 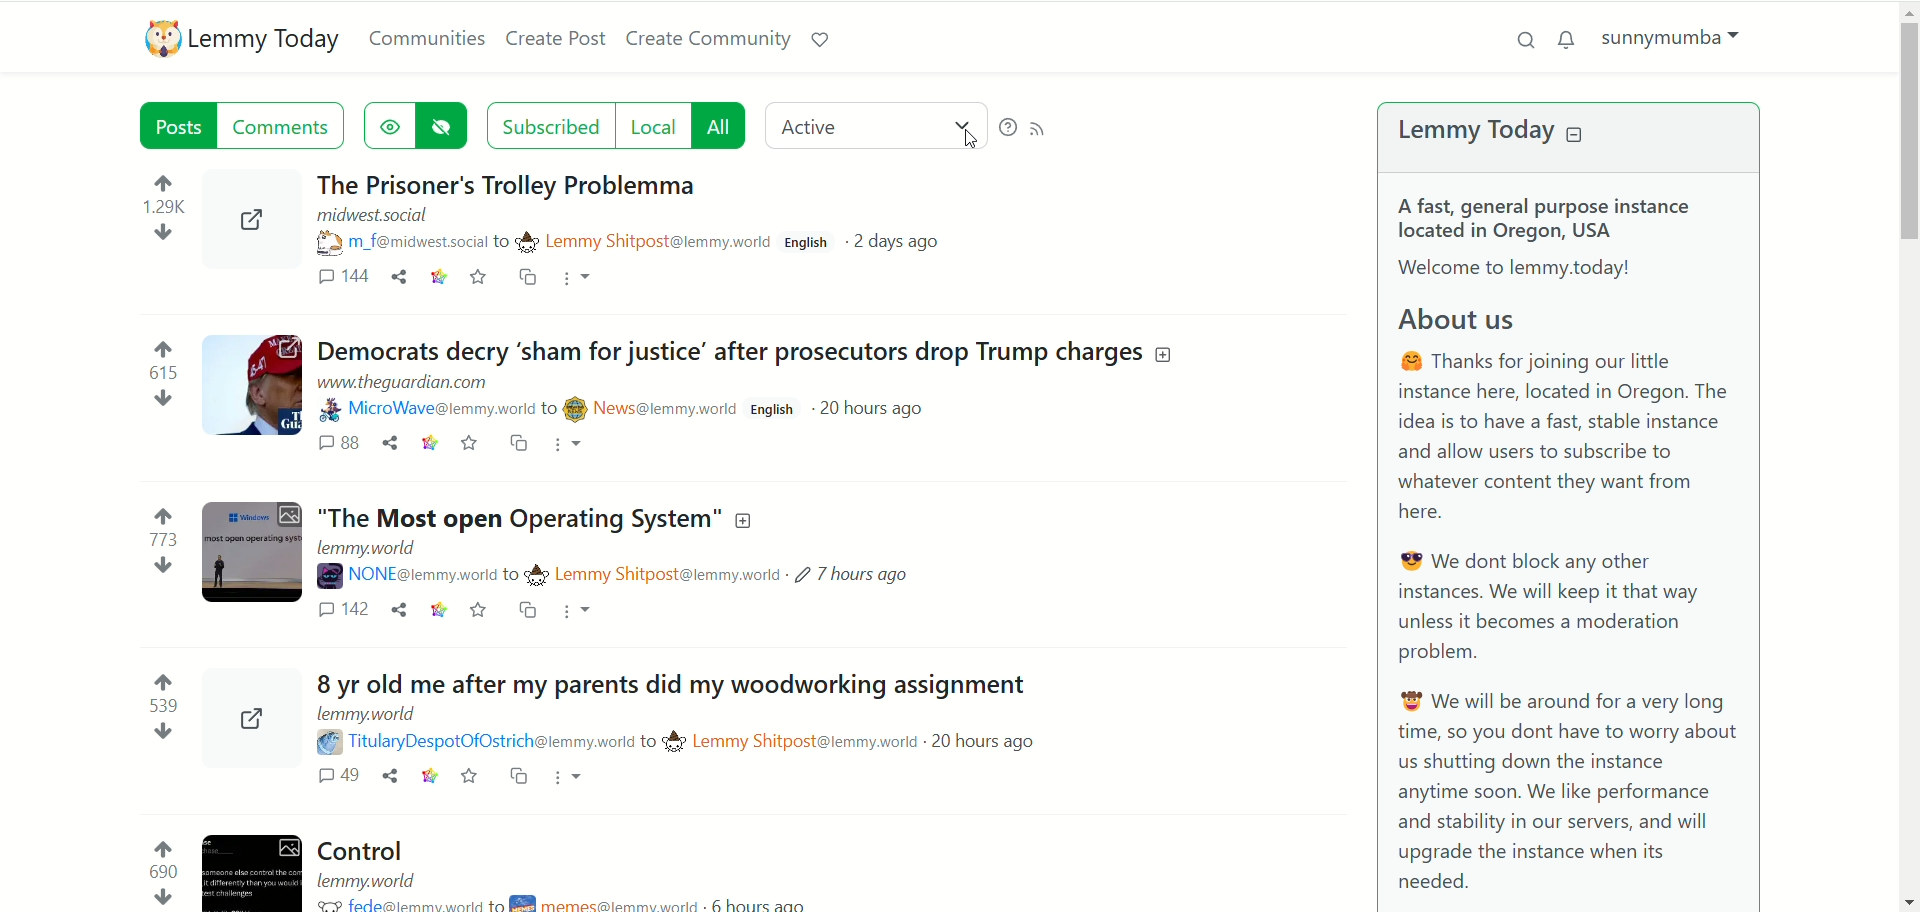 What do you see at coordinates (821, 40) in the screenshot?
I see `support lemmy` at bounding box center [821, 40].